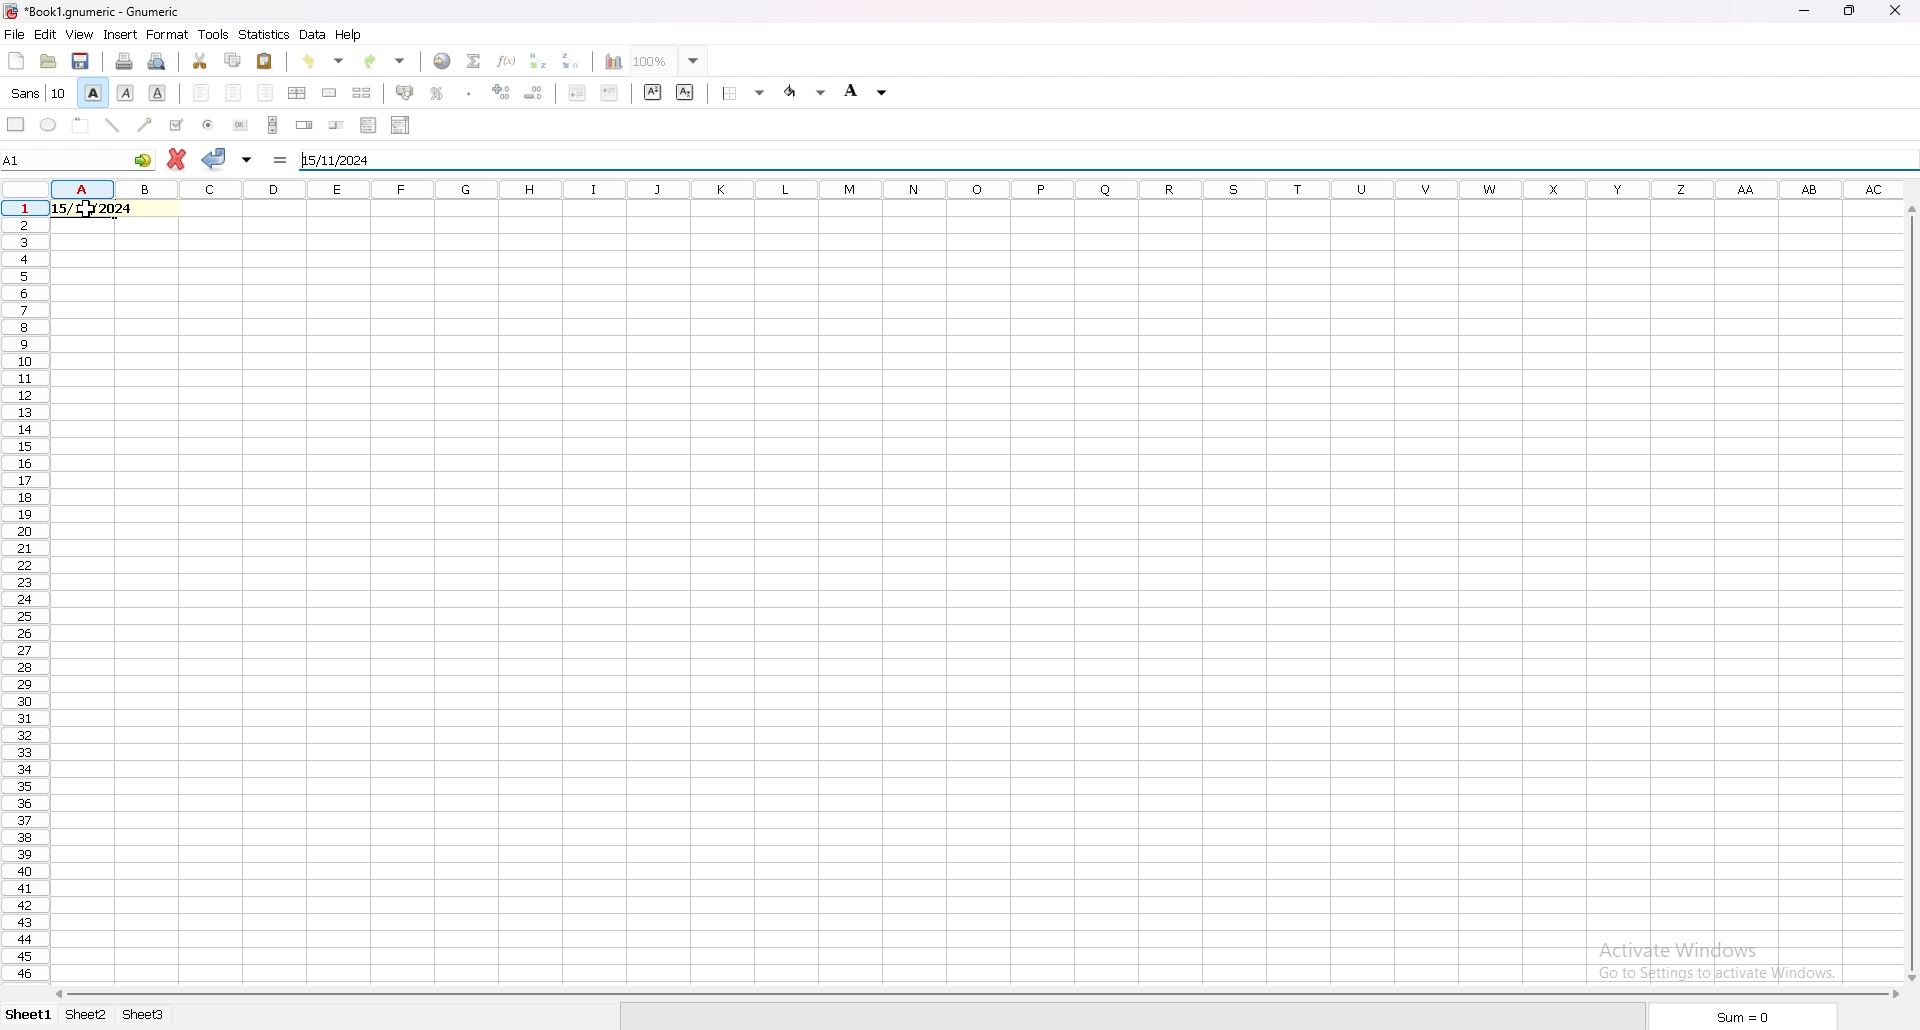 This screenshot has width=1920, height=1030. I want to click on edit, so click(47, 33).